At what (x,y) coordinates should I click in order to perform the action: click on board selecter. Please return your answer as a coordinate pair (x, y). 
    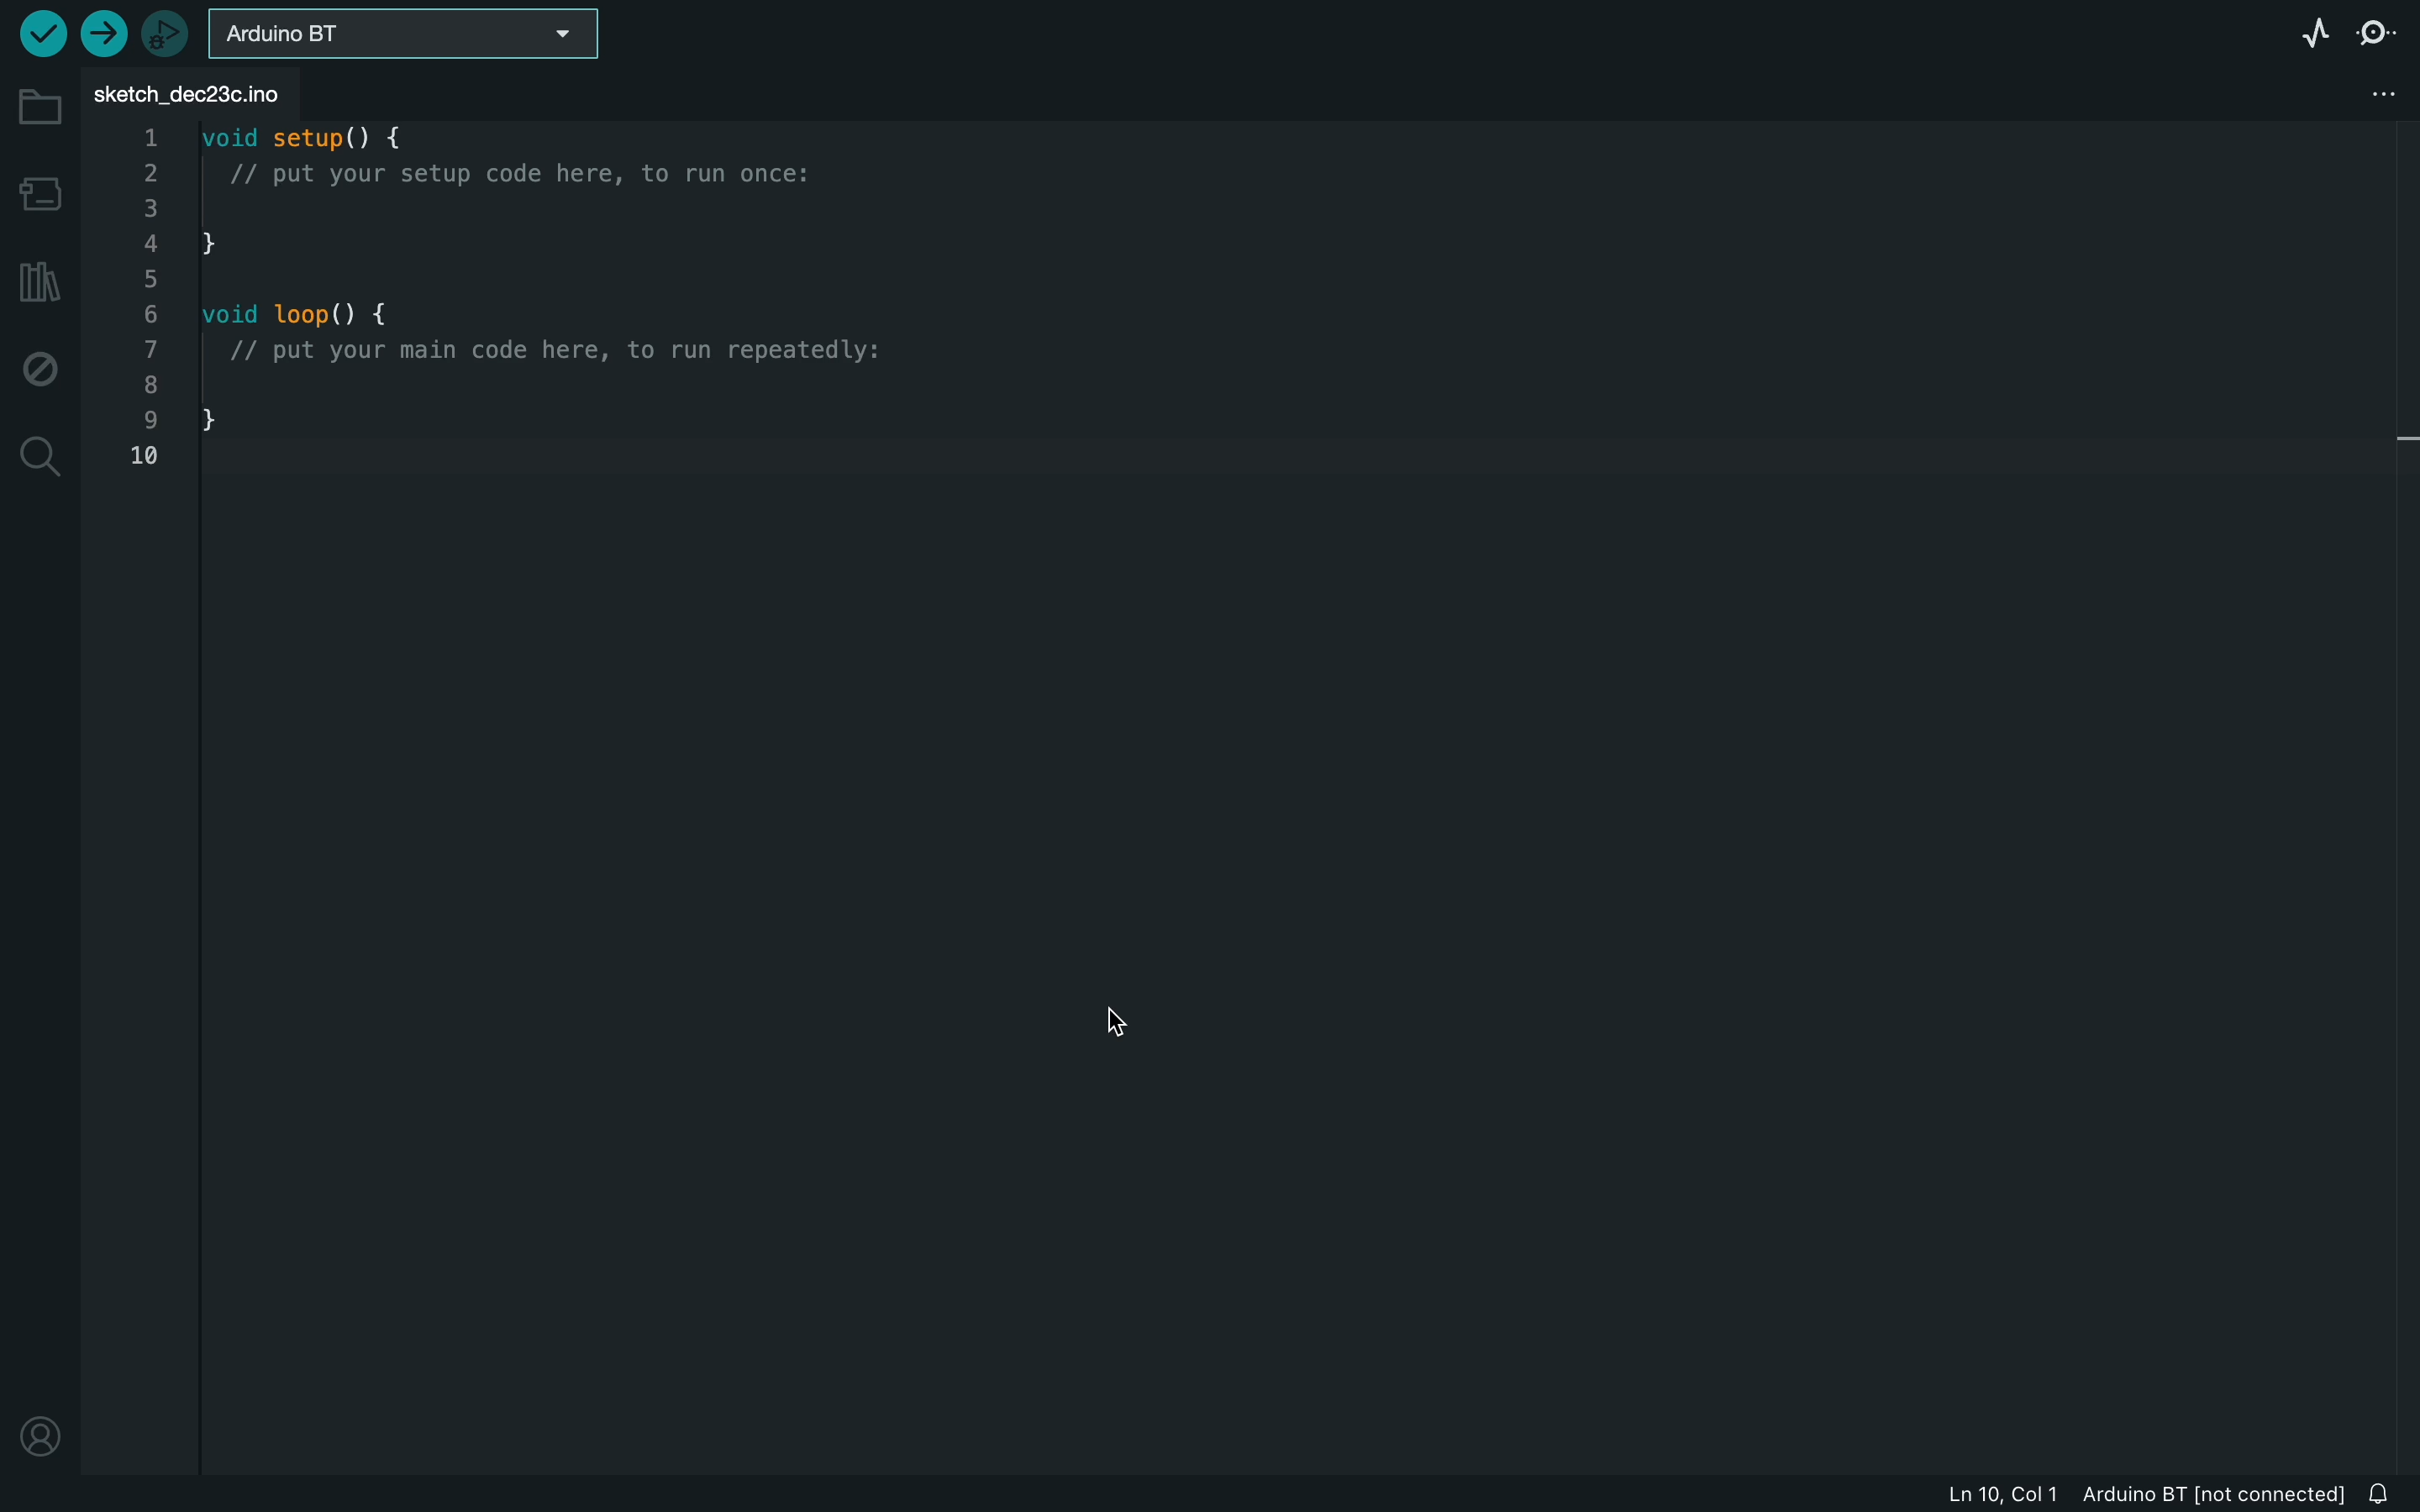
    Looking at the image, I should click on (415, 36).